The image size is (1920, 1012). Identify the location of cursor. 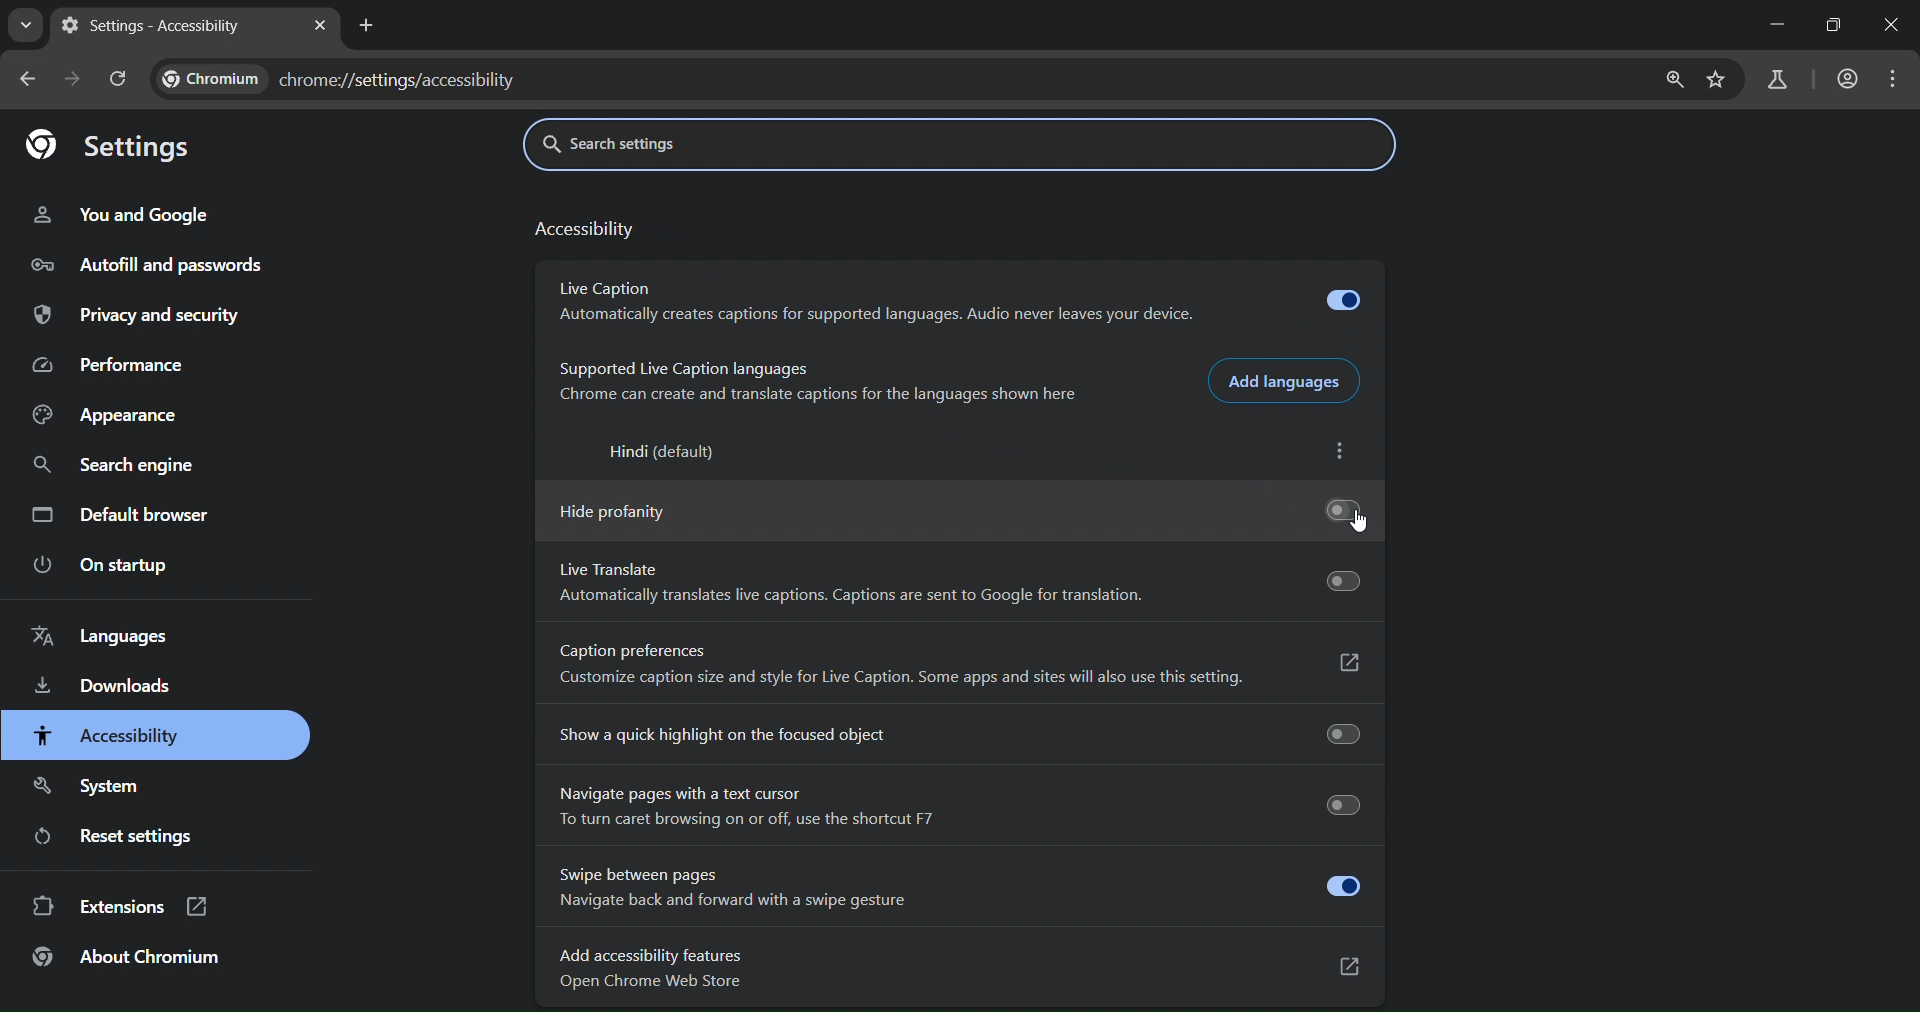
(1363, 524).